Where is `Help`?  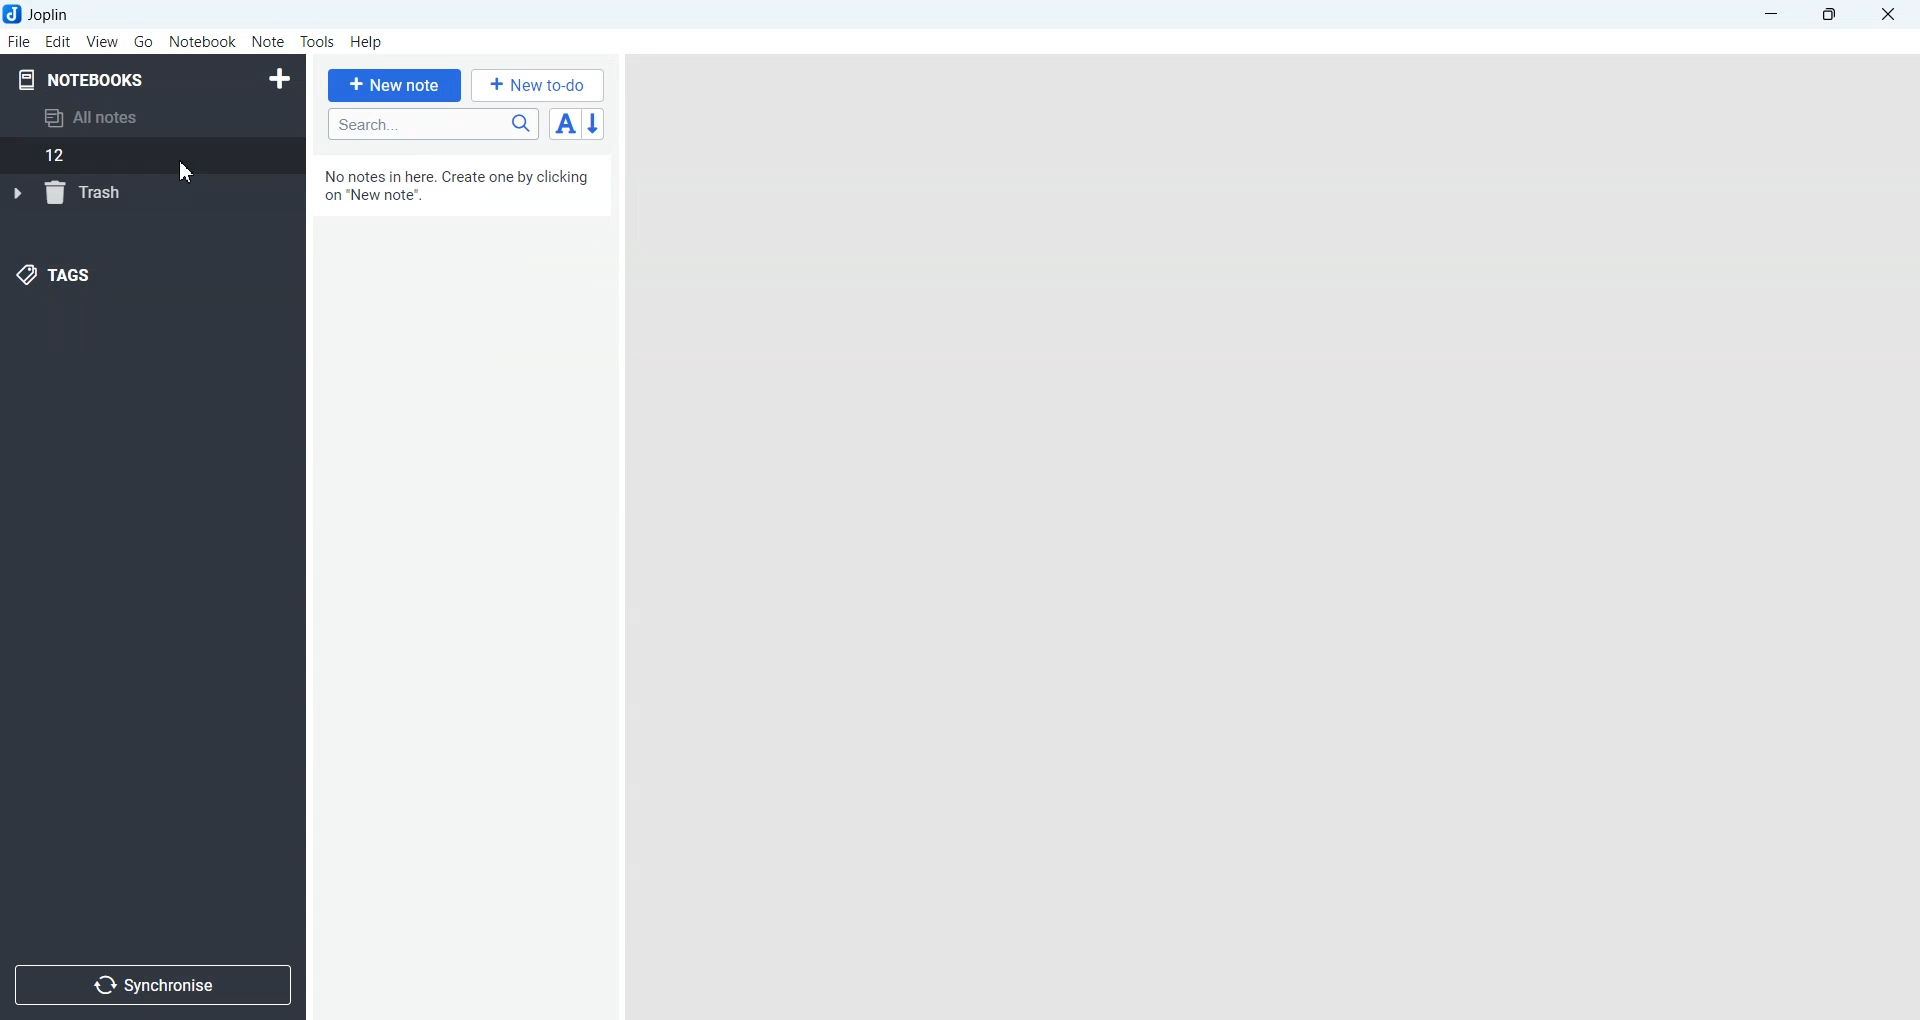
Help is located at coordinates (368, 43).